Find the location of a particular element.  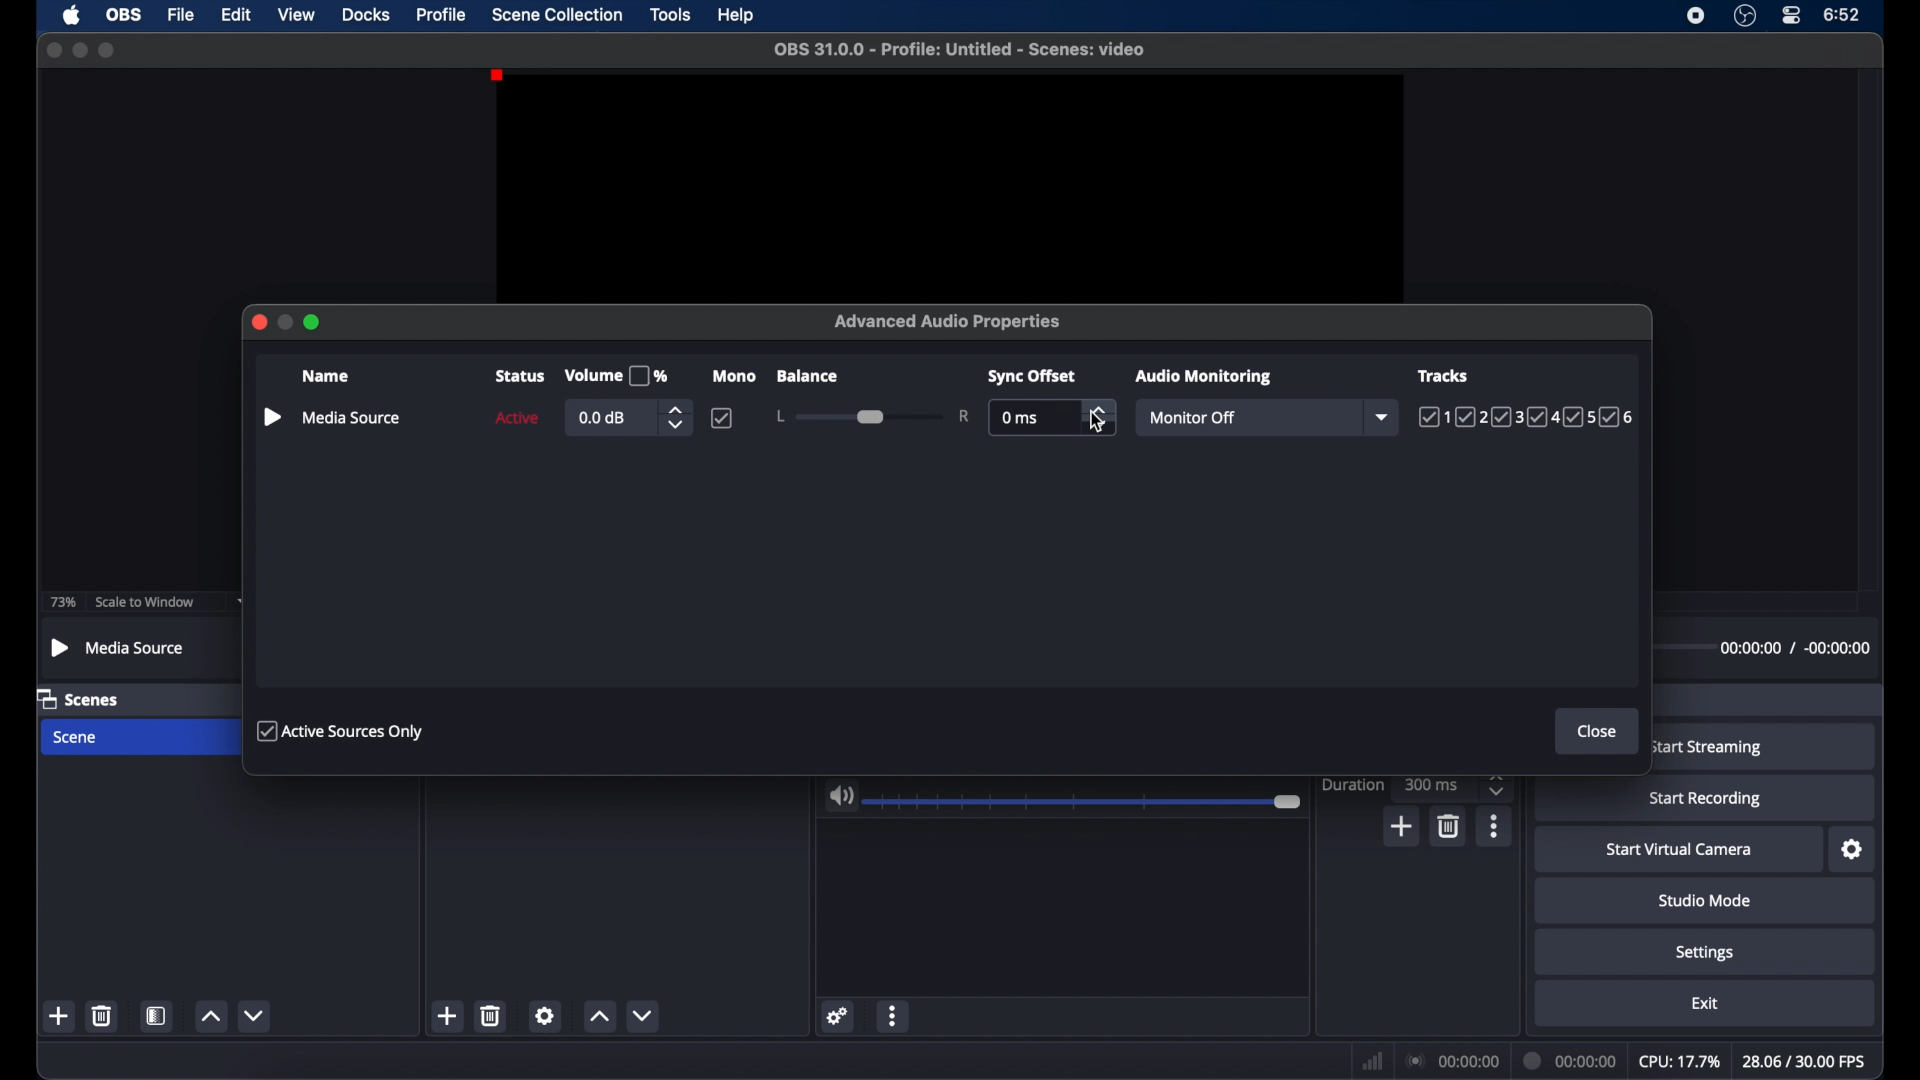

checkbox is located at coordinates (722, 418).